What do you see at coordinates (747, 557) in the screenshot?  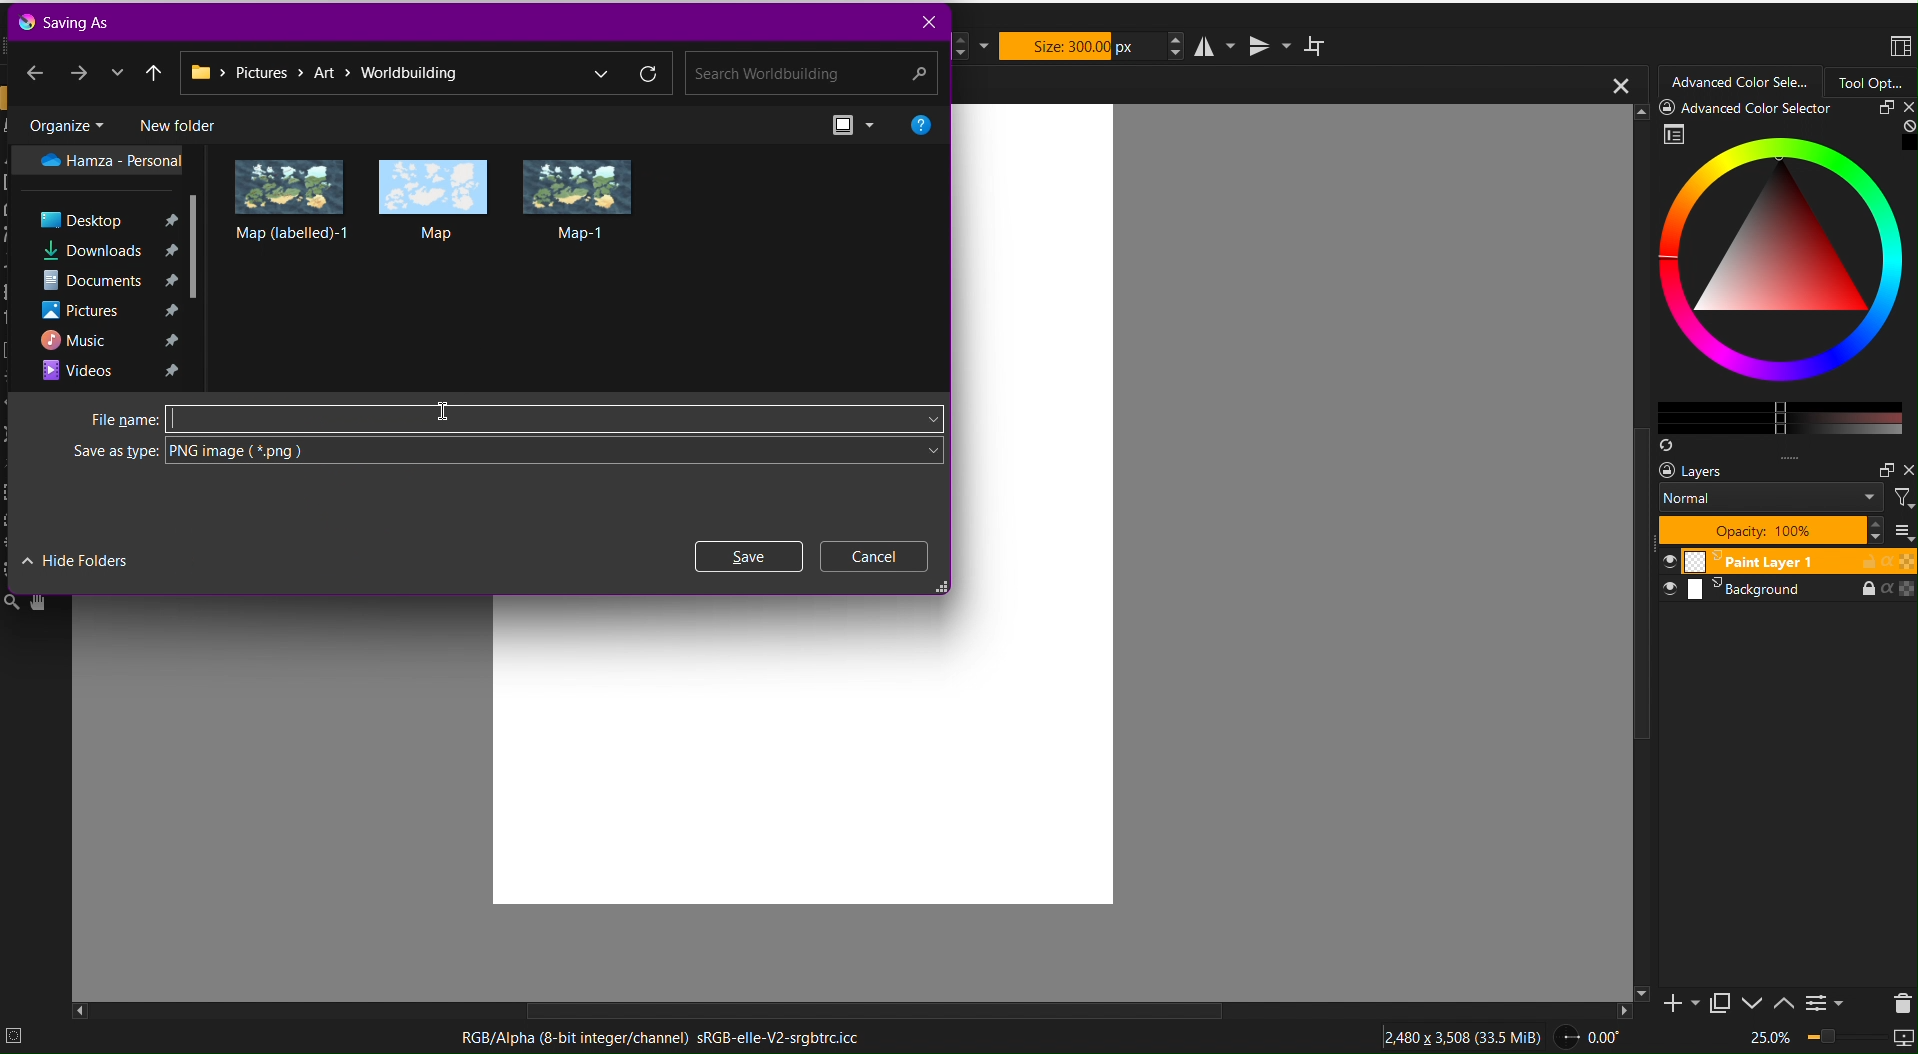 I see `` at bounding box center [747, 557].